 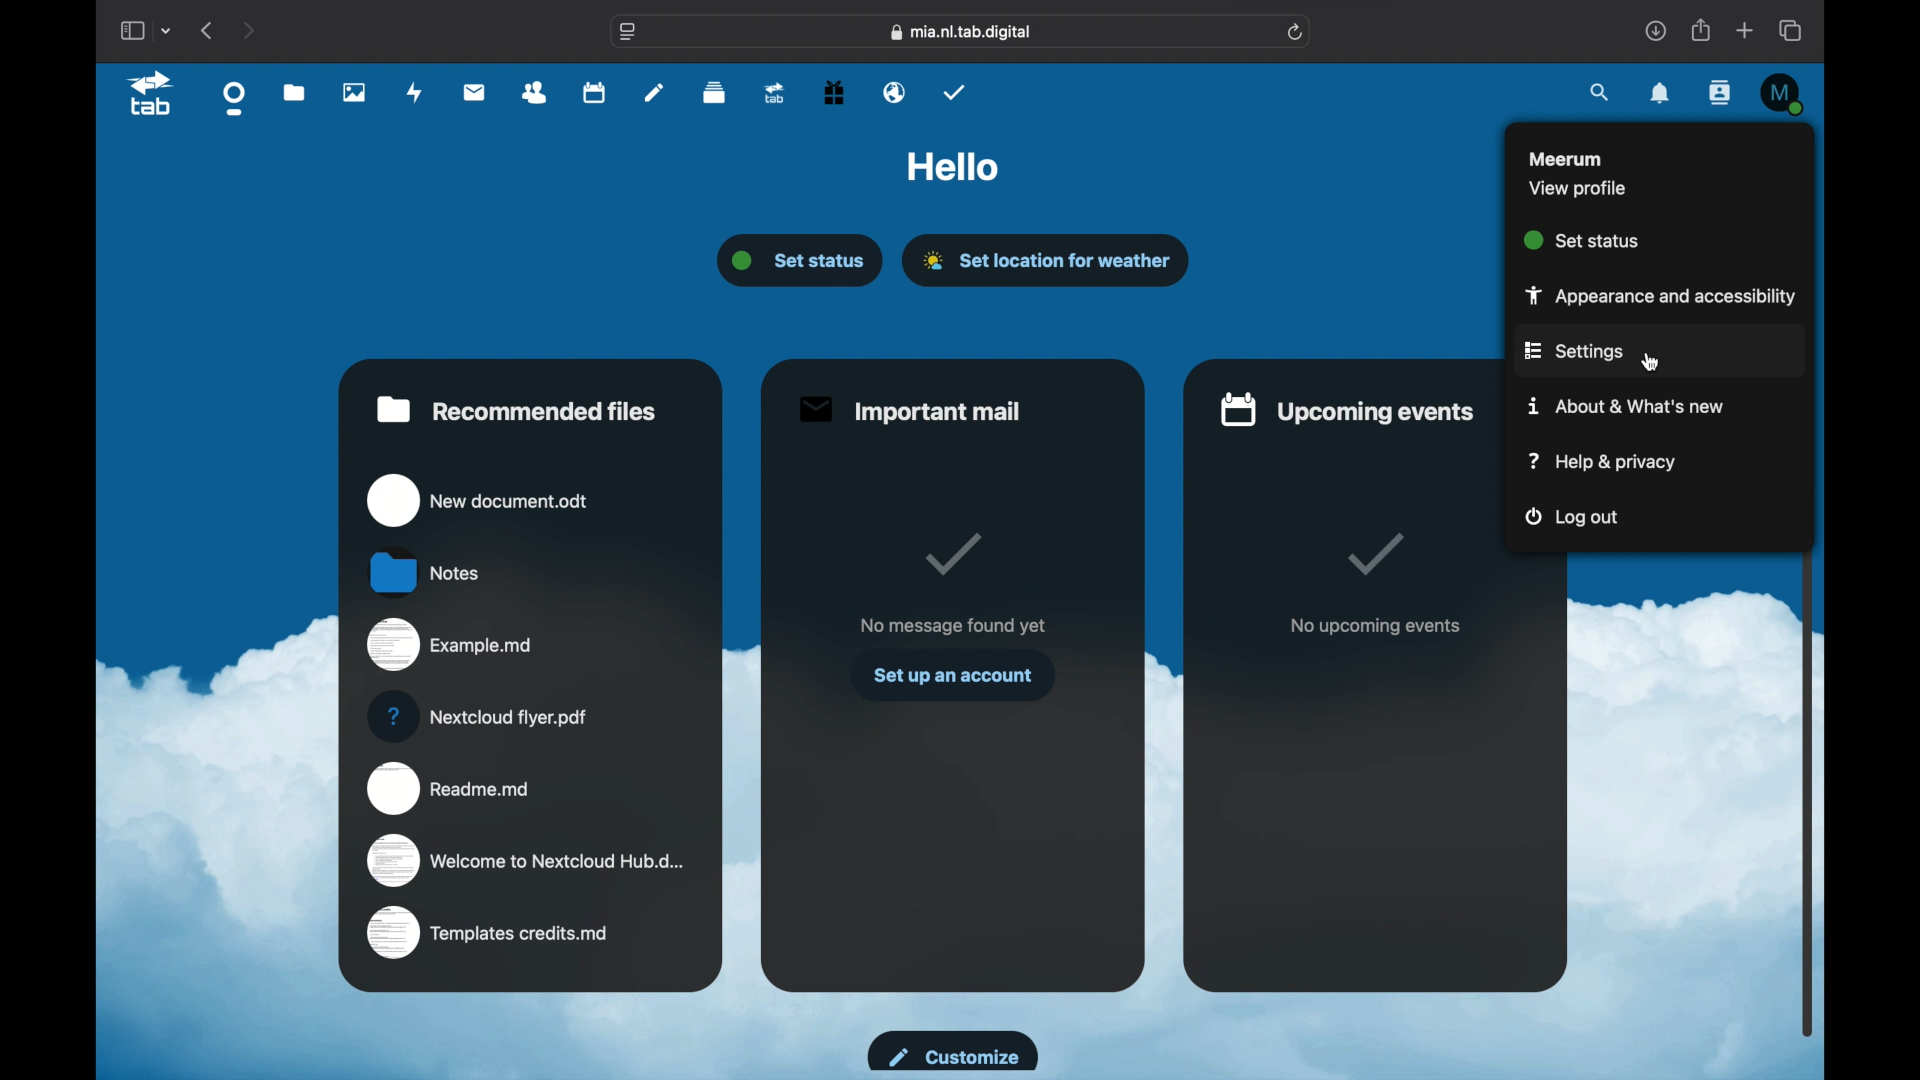 I want to click on welcome, so click(x=524, y=861).